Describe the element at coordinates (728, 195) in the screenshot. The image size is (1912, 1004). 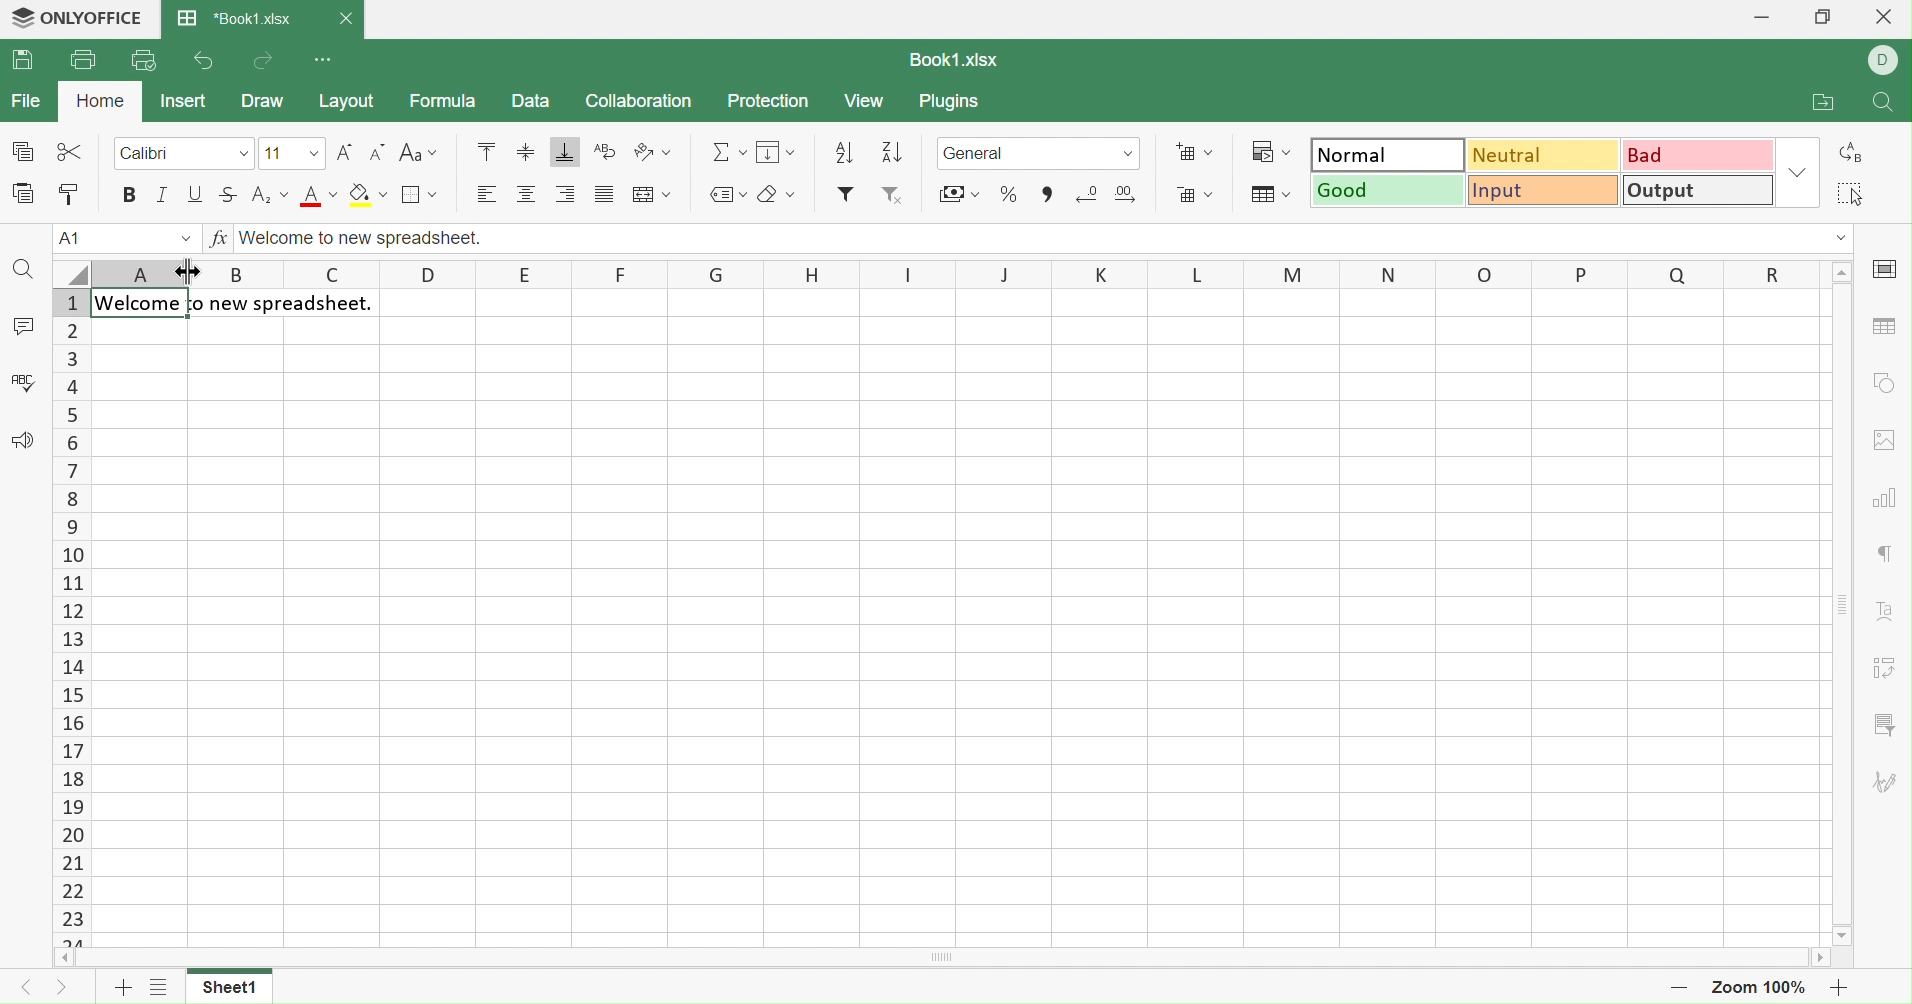
I see `Named ranges` at that location.